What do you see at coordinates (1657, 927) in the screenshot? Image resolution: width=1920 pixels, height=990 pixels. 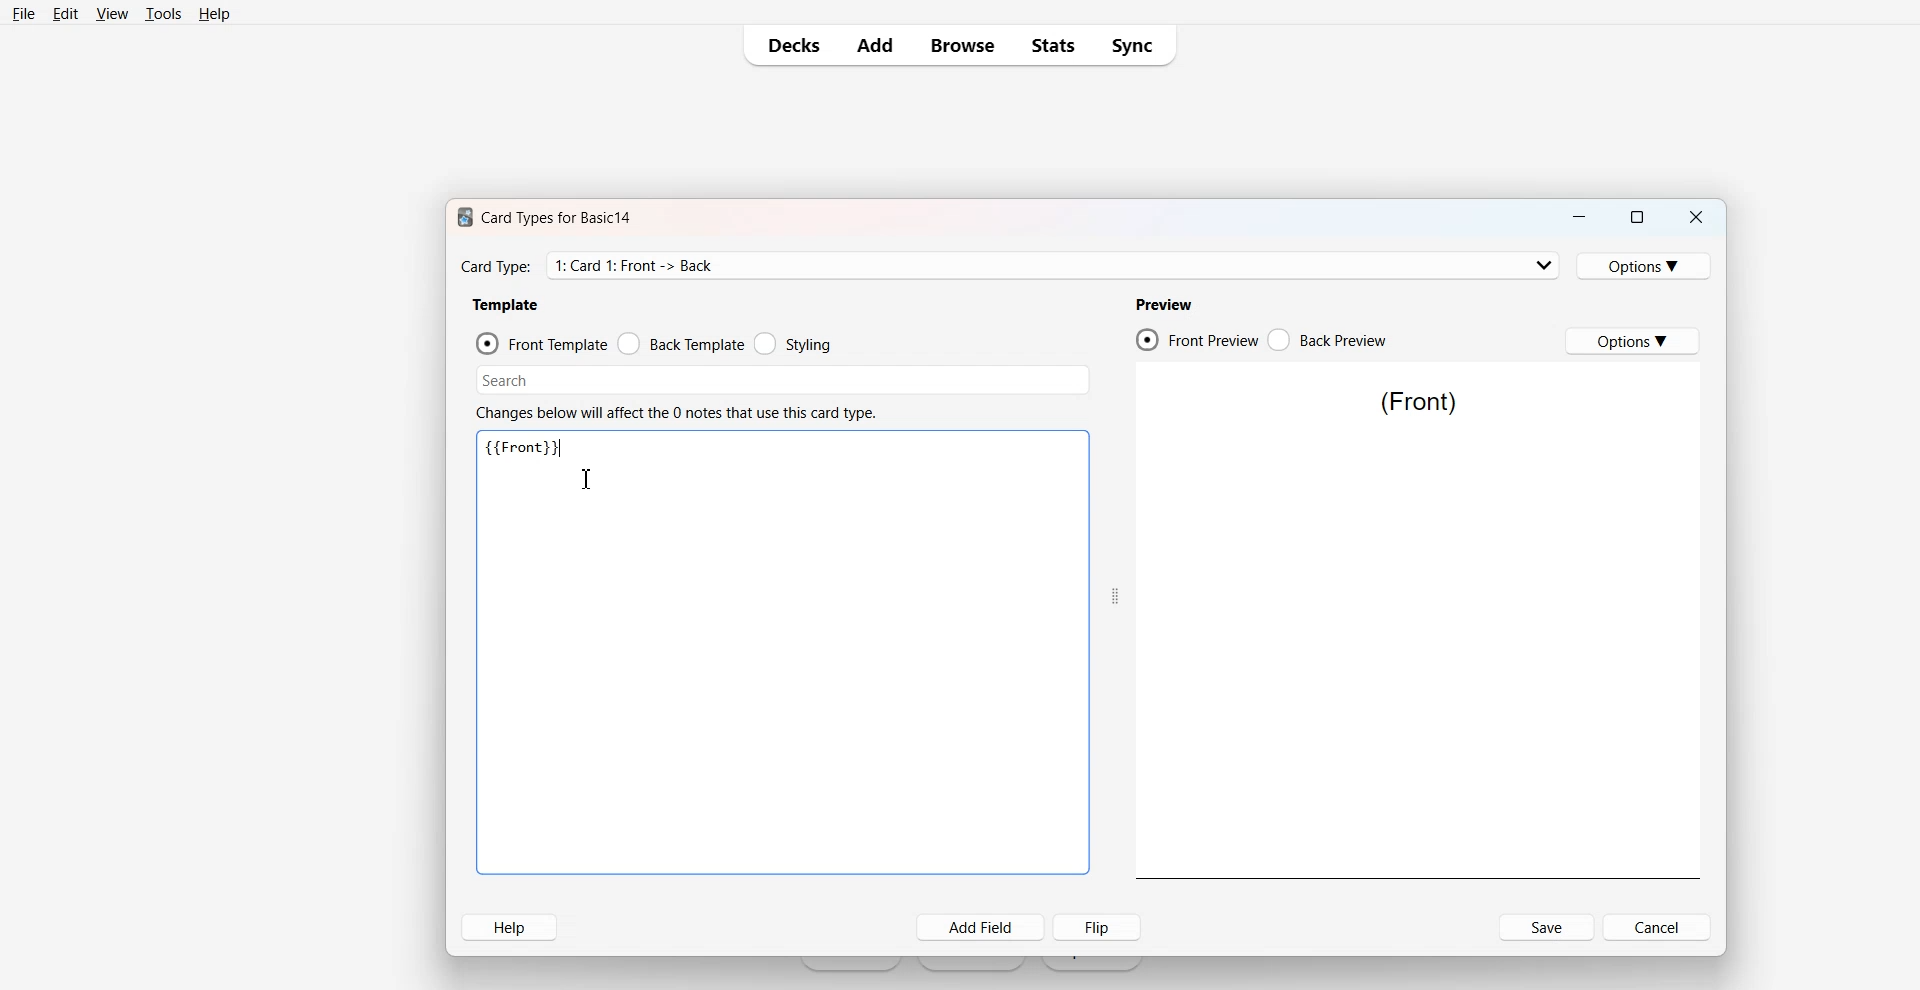 I see `Cancel` at bounding box center [1657, 927].